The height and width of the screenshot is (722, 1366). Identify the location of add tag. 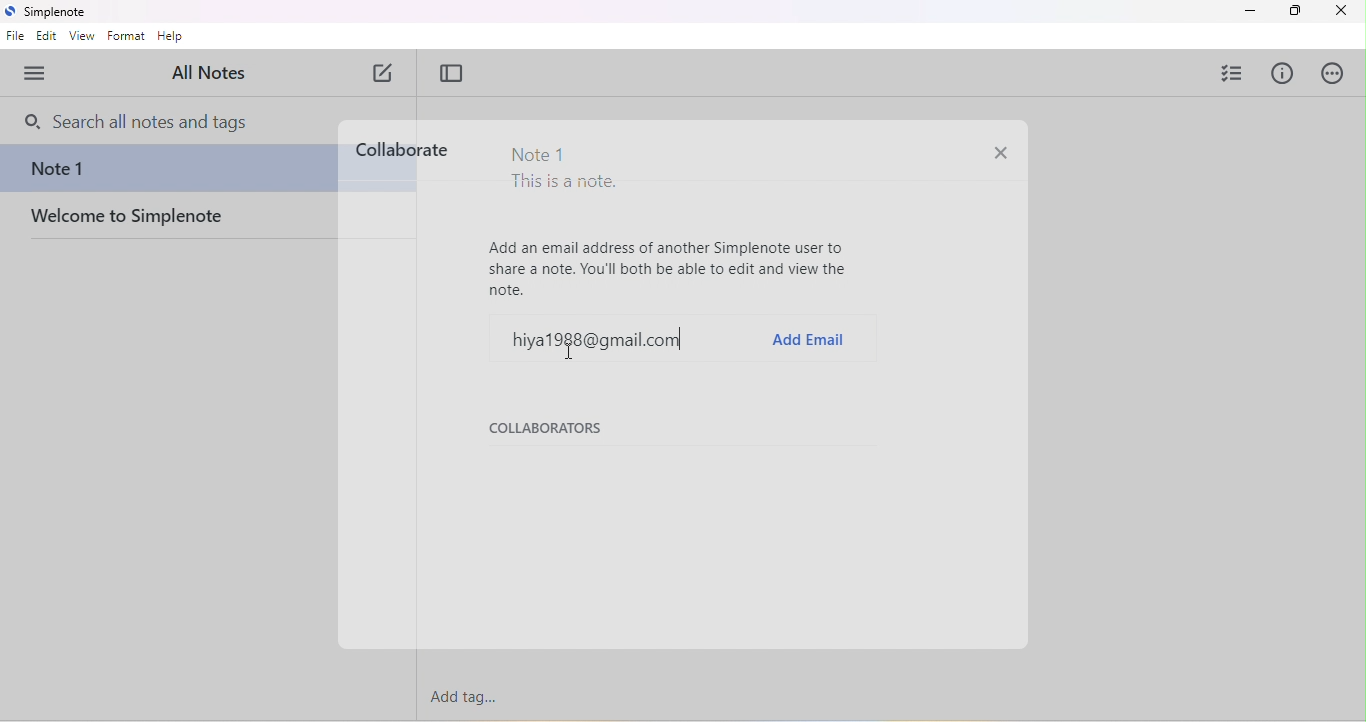
(461, 696).